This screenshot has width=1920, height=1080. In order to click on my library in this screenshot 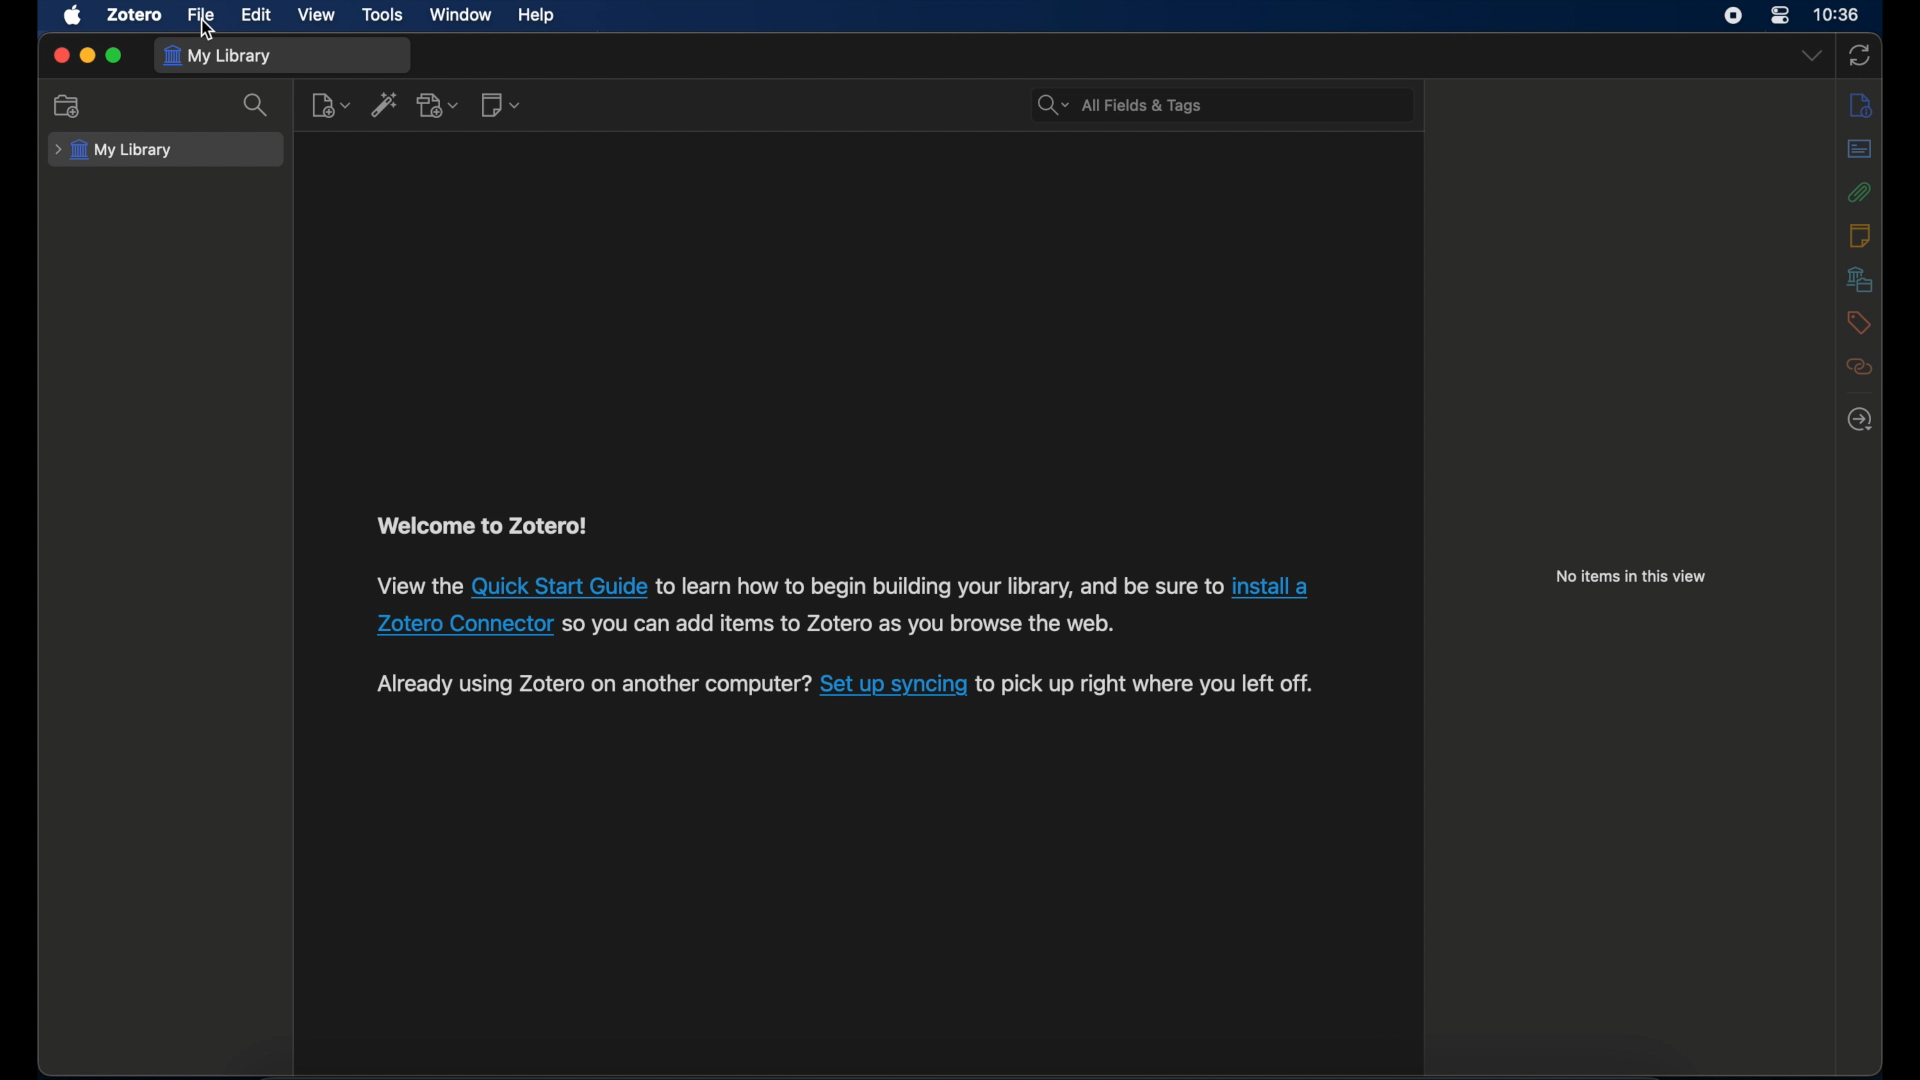, I will do `click(113, 151)`.